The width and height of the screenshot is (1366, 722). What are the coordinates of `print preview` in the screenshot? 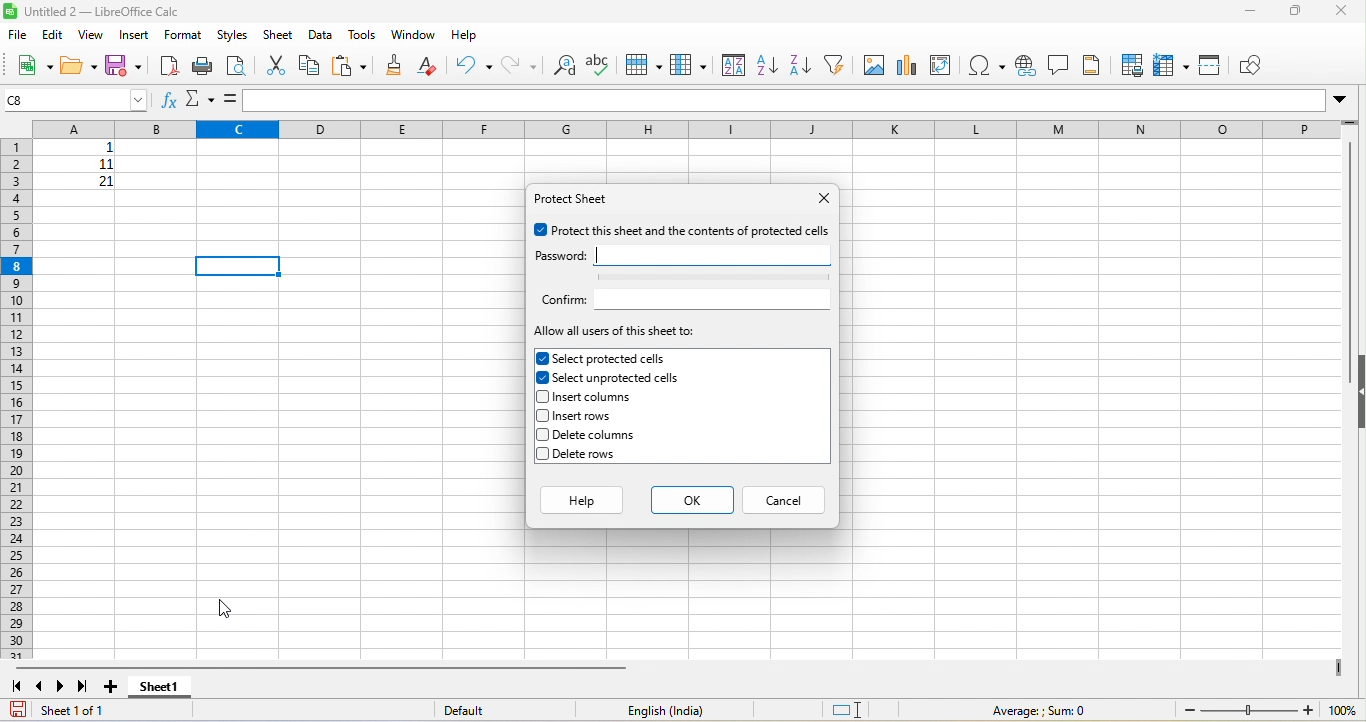 It's located at (236, 65).